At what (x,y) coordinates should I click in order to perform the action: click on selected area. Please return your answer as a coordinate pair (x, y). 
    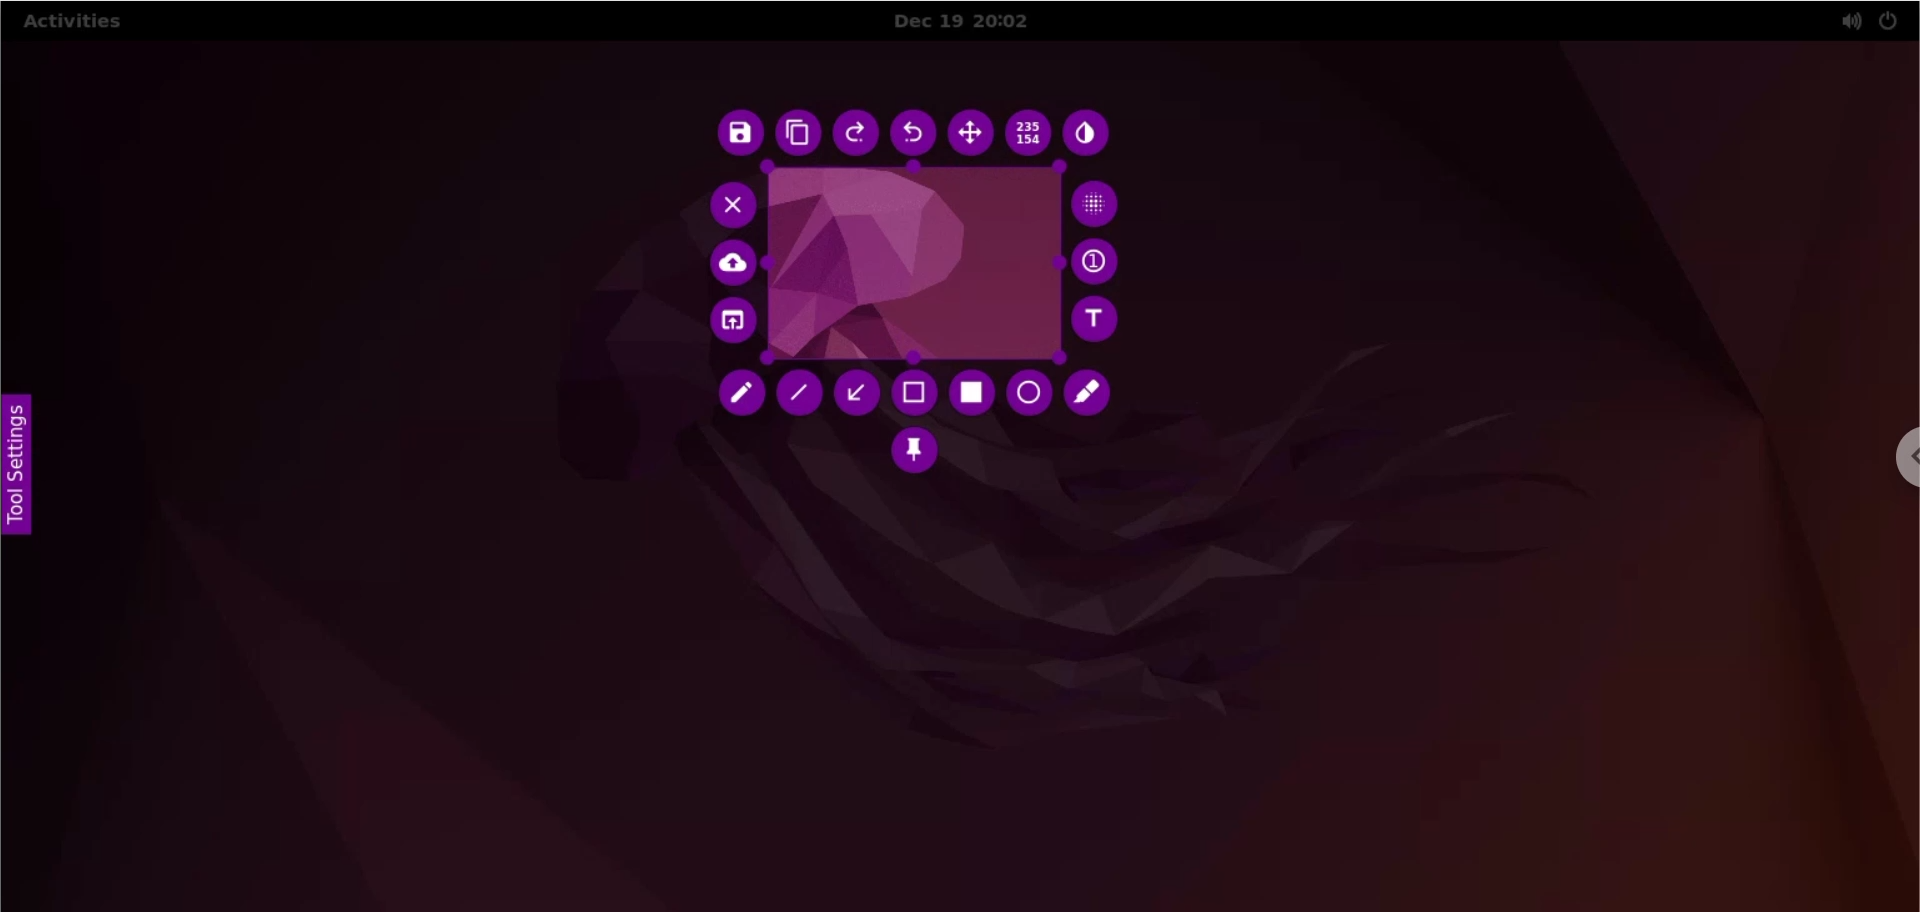
    Looking at the image, I should click on (917, 261).